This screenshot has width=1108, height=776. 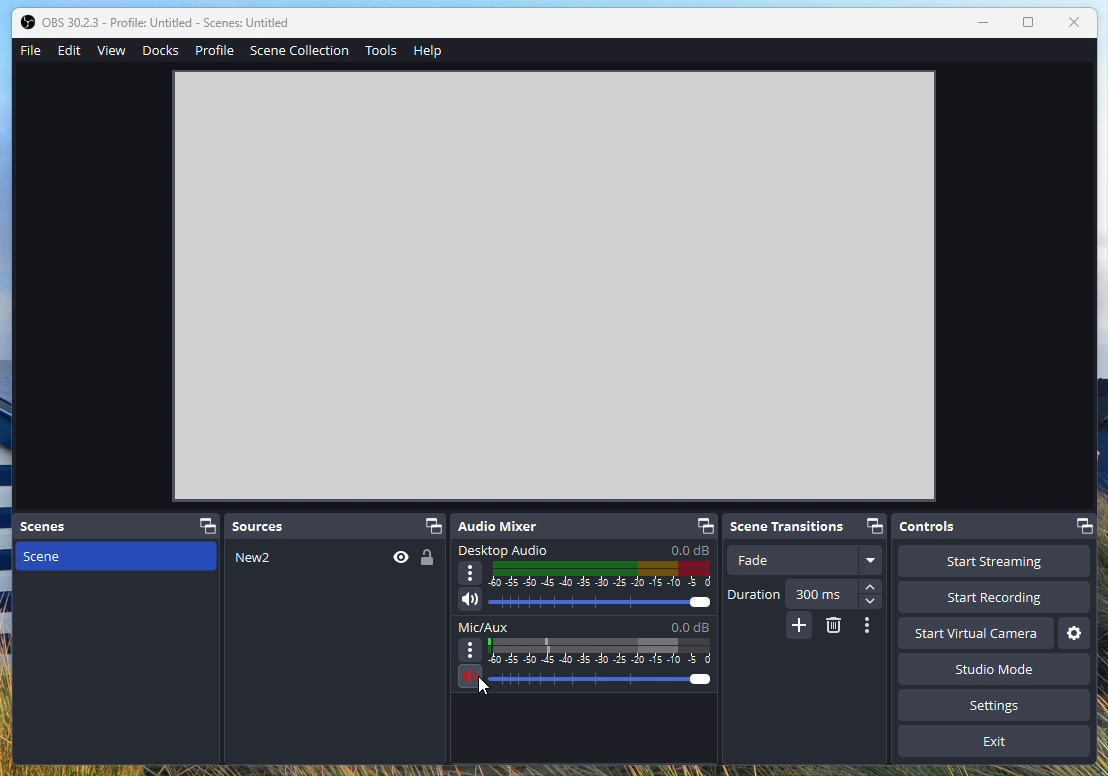 I want to click on Mic settings, so click(x=588, y=660).